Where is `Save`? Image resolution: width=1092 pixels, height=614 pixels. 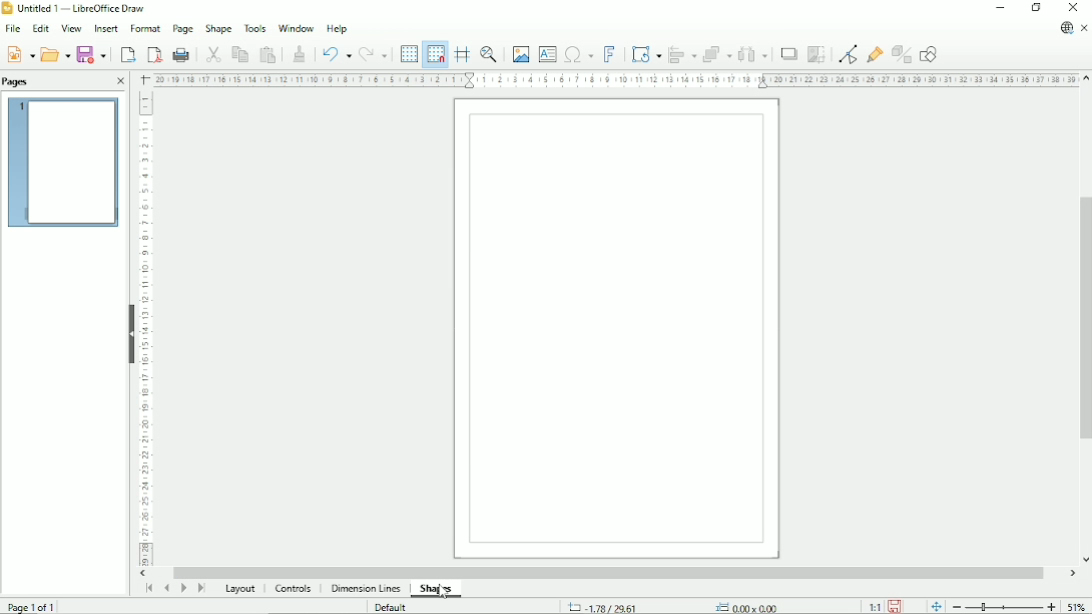 Save is located at coordinates (895, 606).